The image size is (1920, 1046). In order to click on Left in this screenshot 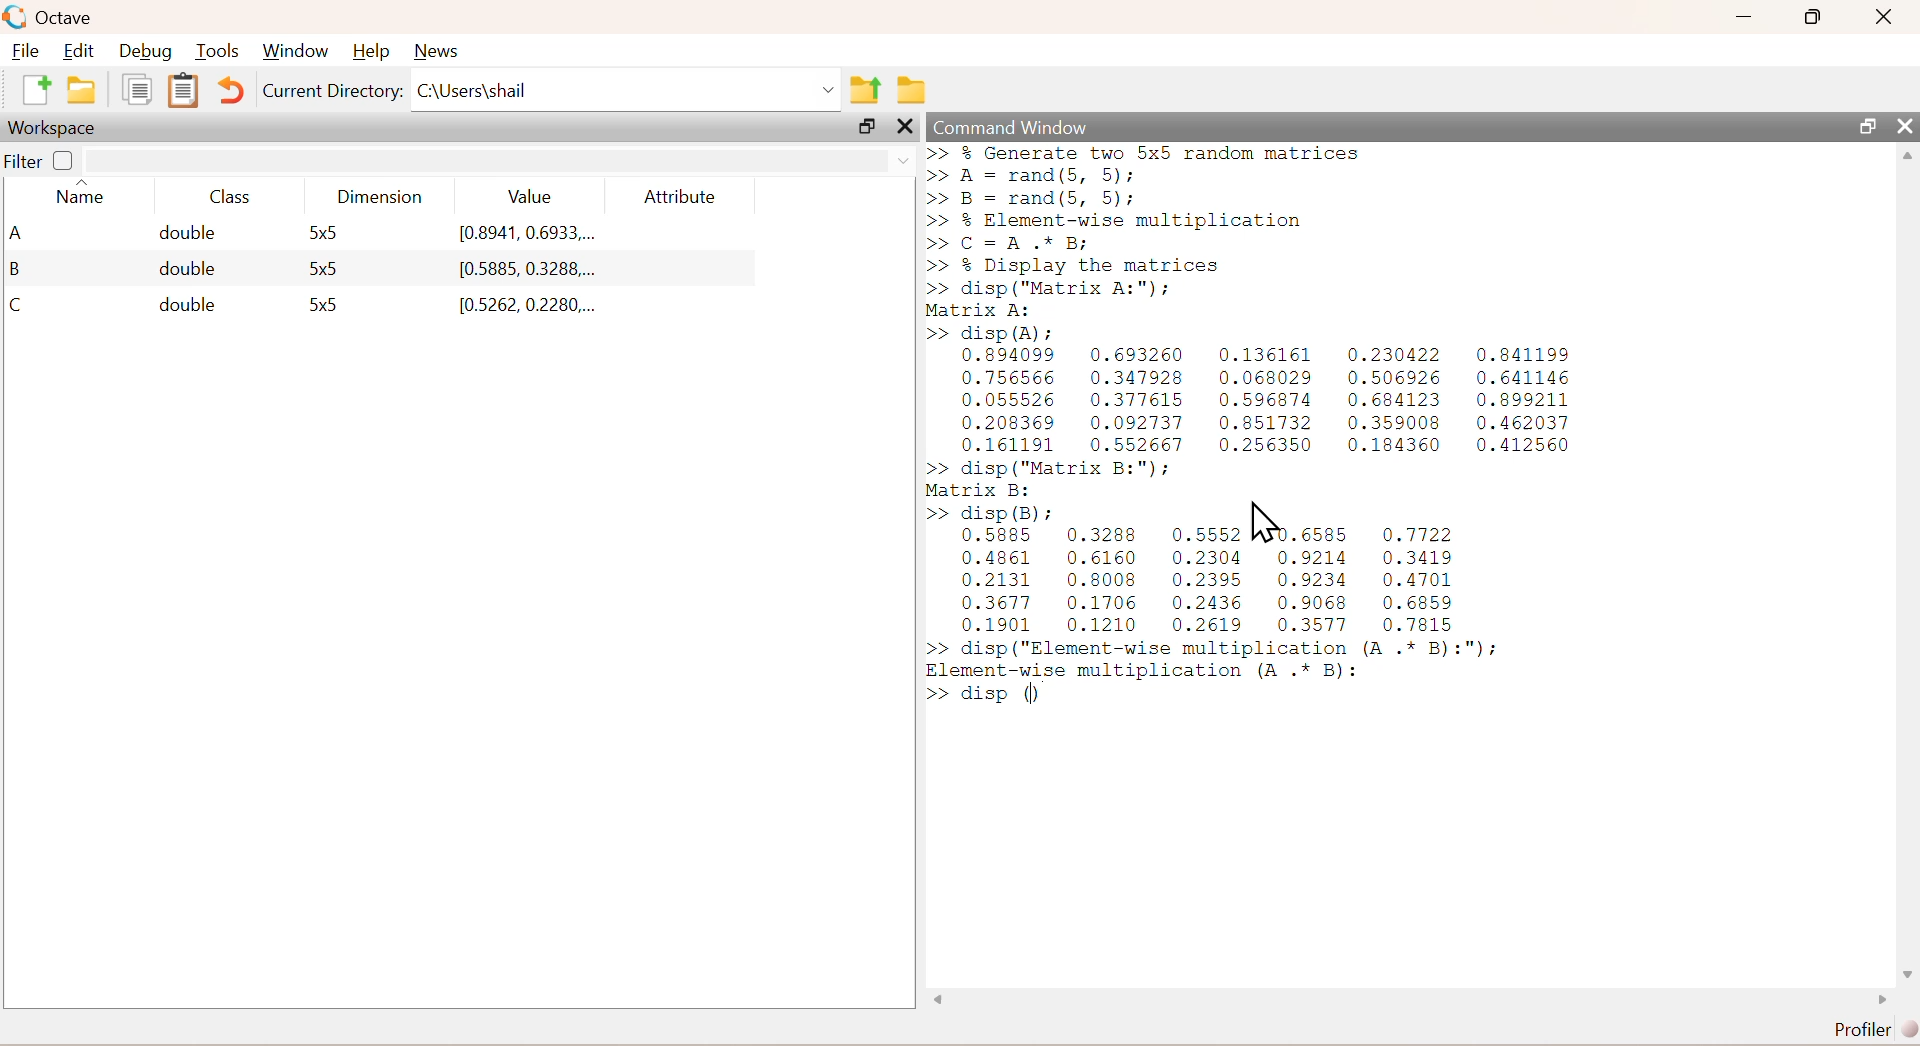, I will do `click(936, 997)`.